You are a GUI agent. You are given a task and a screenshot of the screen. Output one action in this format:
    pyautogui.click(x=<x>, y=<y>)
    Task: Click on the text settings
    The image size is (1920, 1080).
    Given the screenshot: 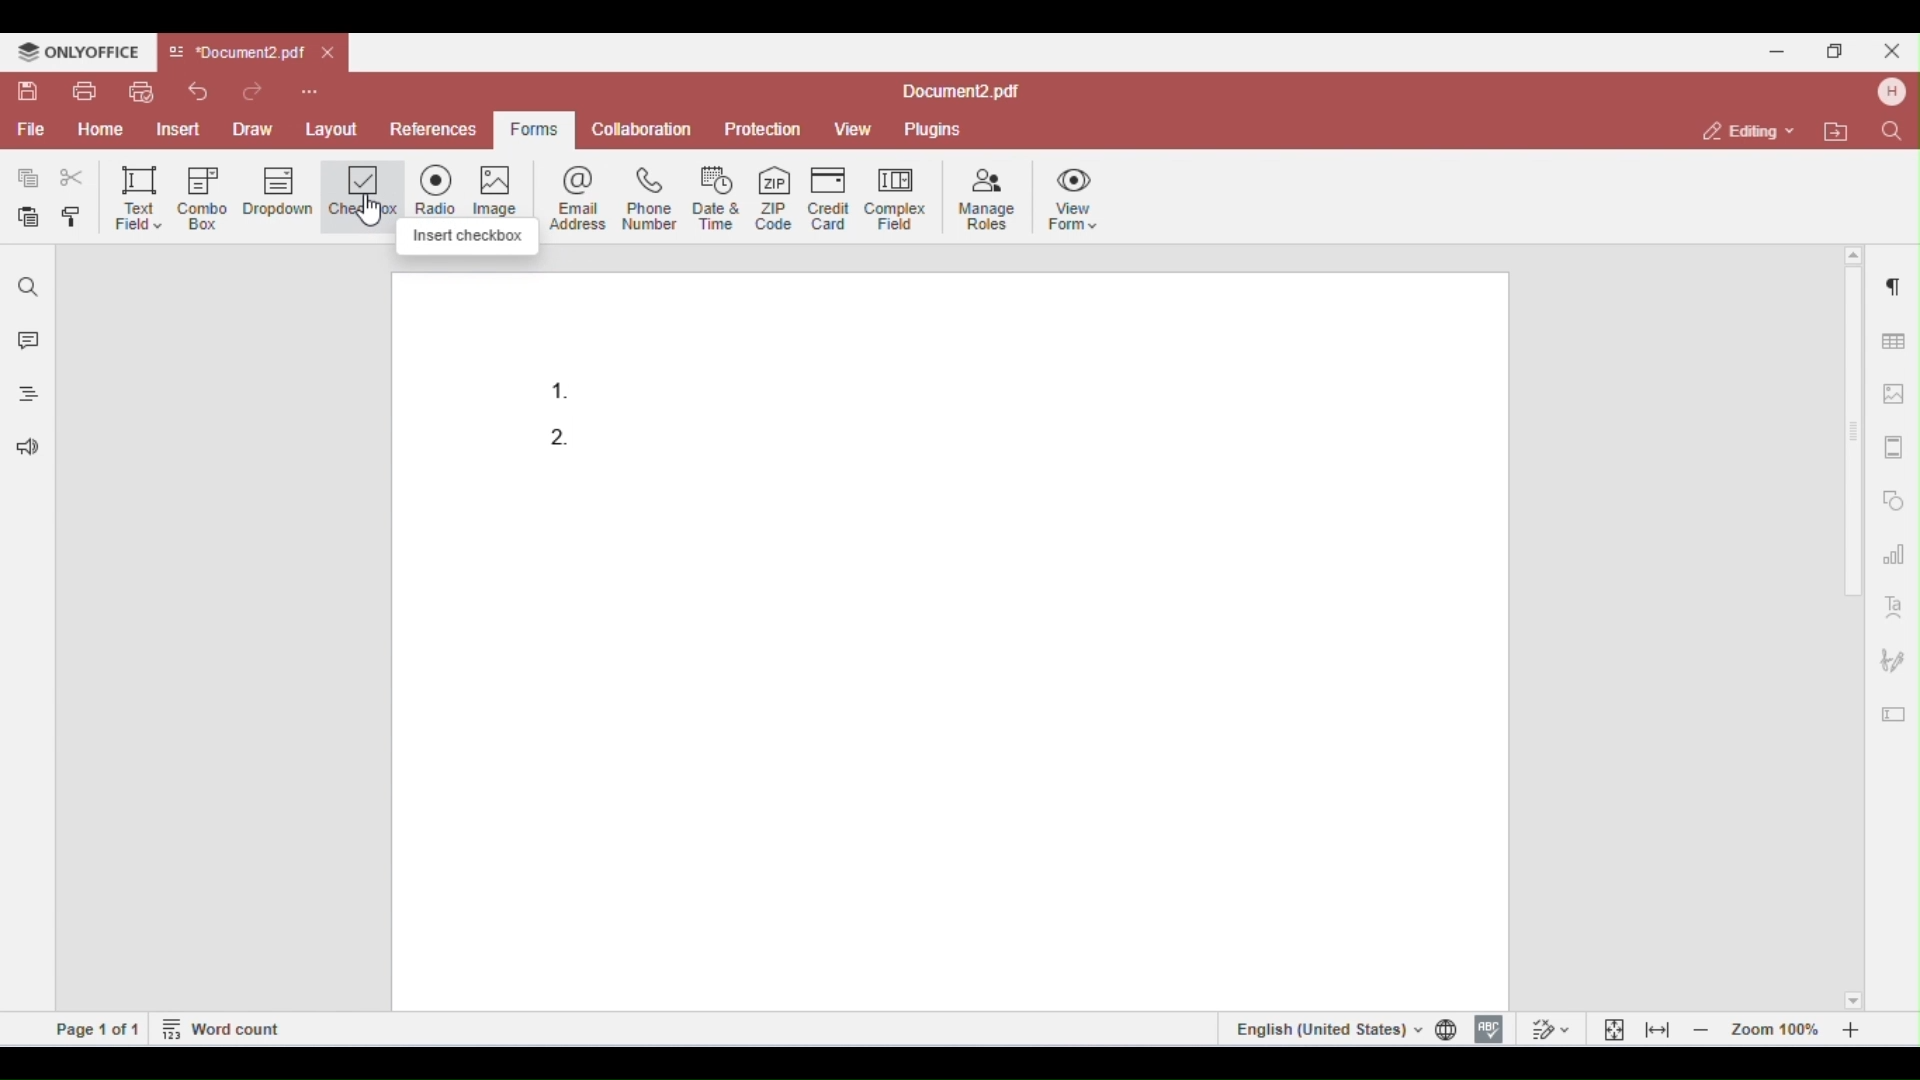 What is the action you would take?
    pyautogui.click(x=1894, y=605)
    